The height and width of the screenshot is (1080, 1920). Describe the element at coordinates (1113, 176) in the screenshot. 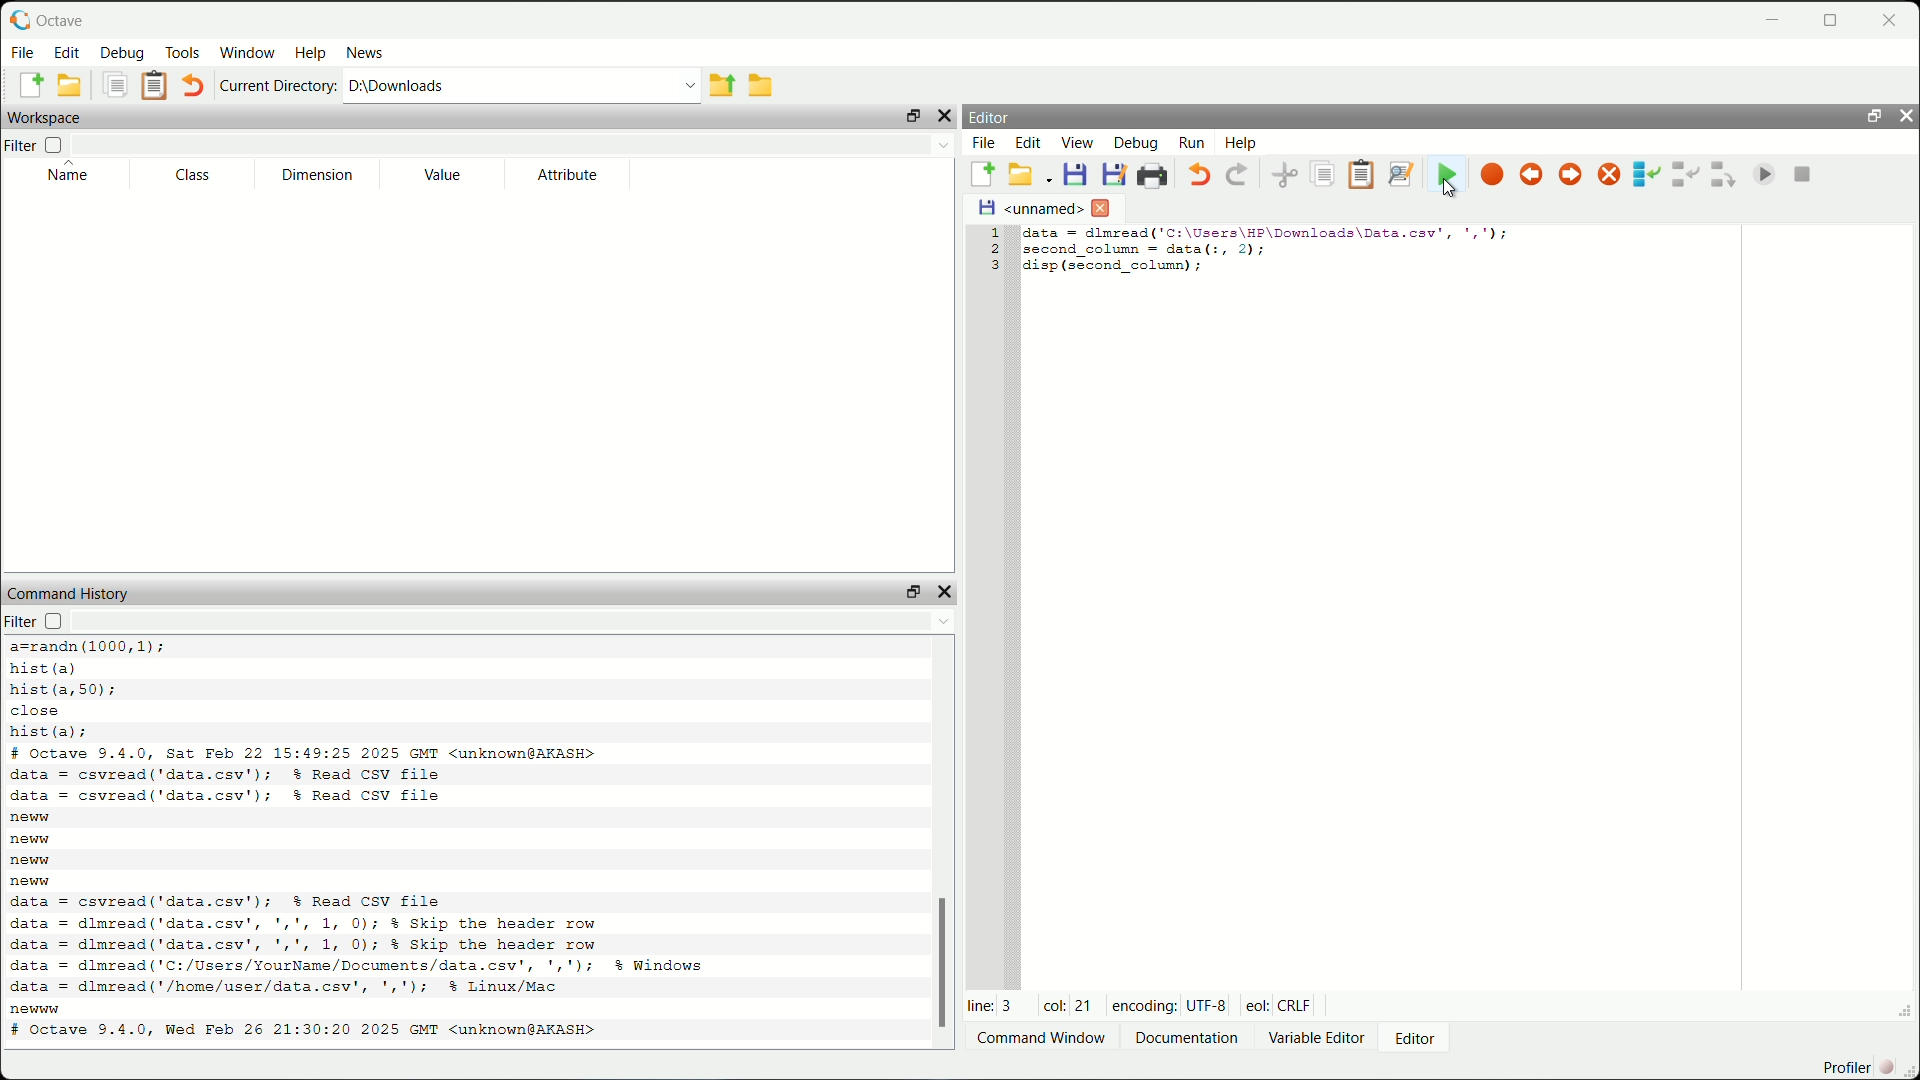

I see `save file as` at that location.